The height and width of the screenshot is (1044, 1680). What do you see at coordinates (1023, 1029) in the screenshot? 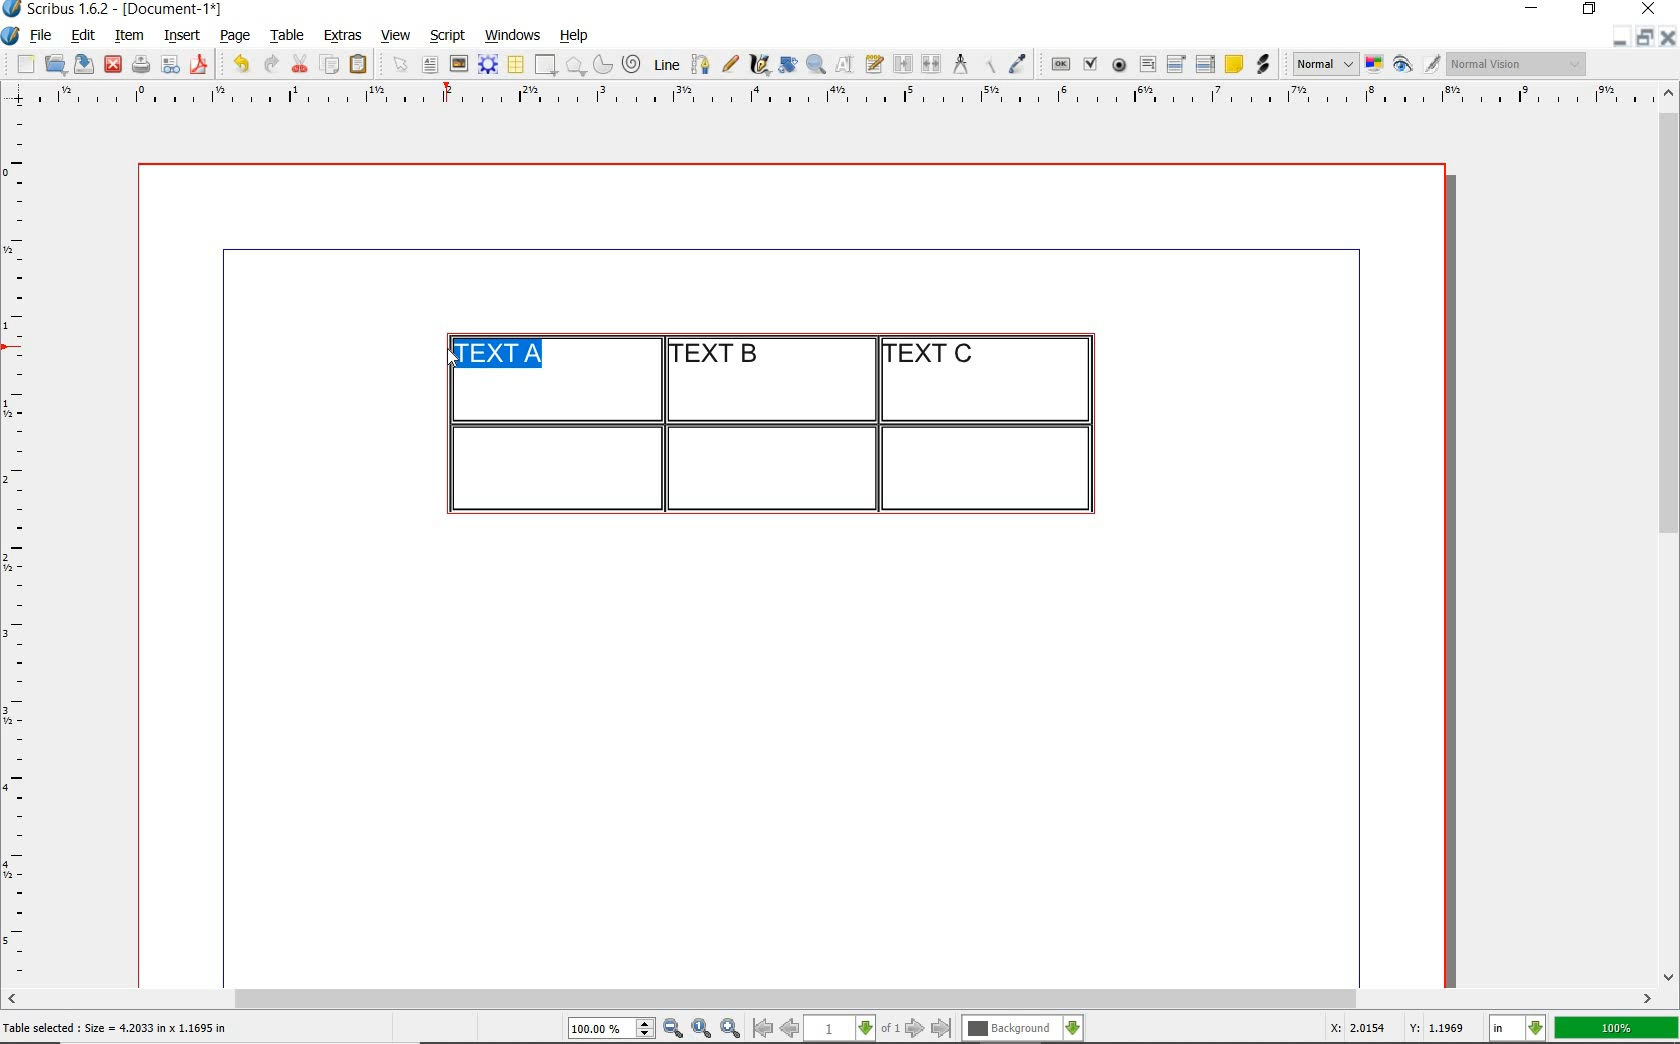
I see `select the current layer` at bounding box center [1023, 1029].